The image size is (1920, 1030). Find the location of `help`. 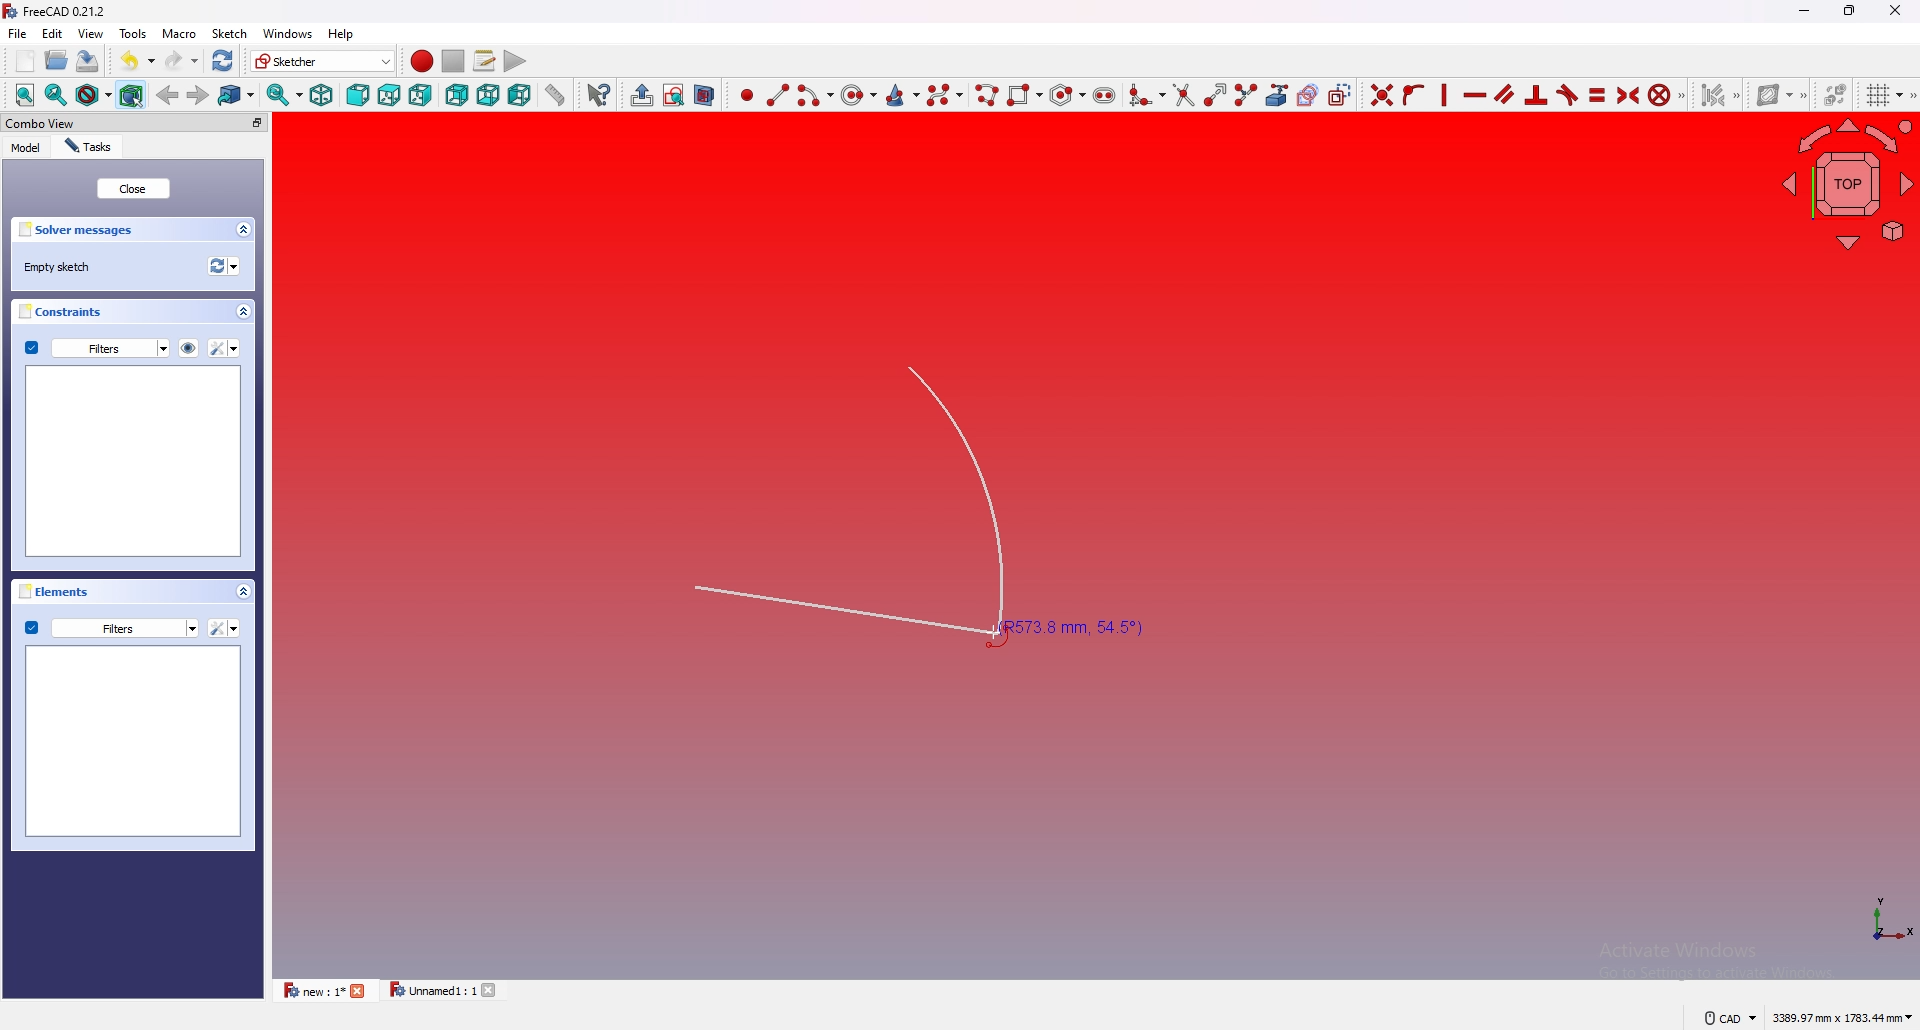

help is located at coordinates (341, 34).